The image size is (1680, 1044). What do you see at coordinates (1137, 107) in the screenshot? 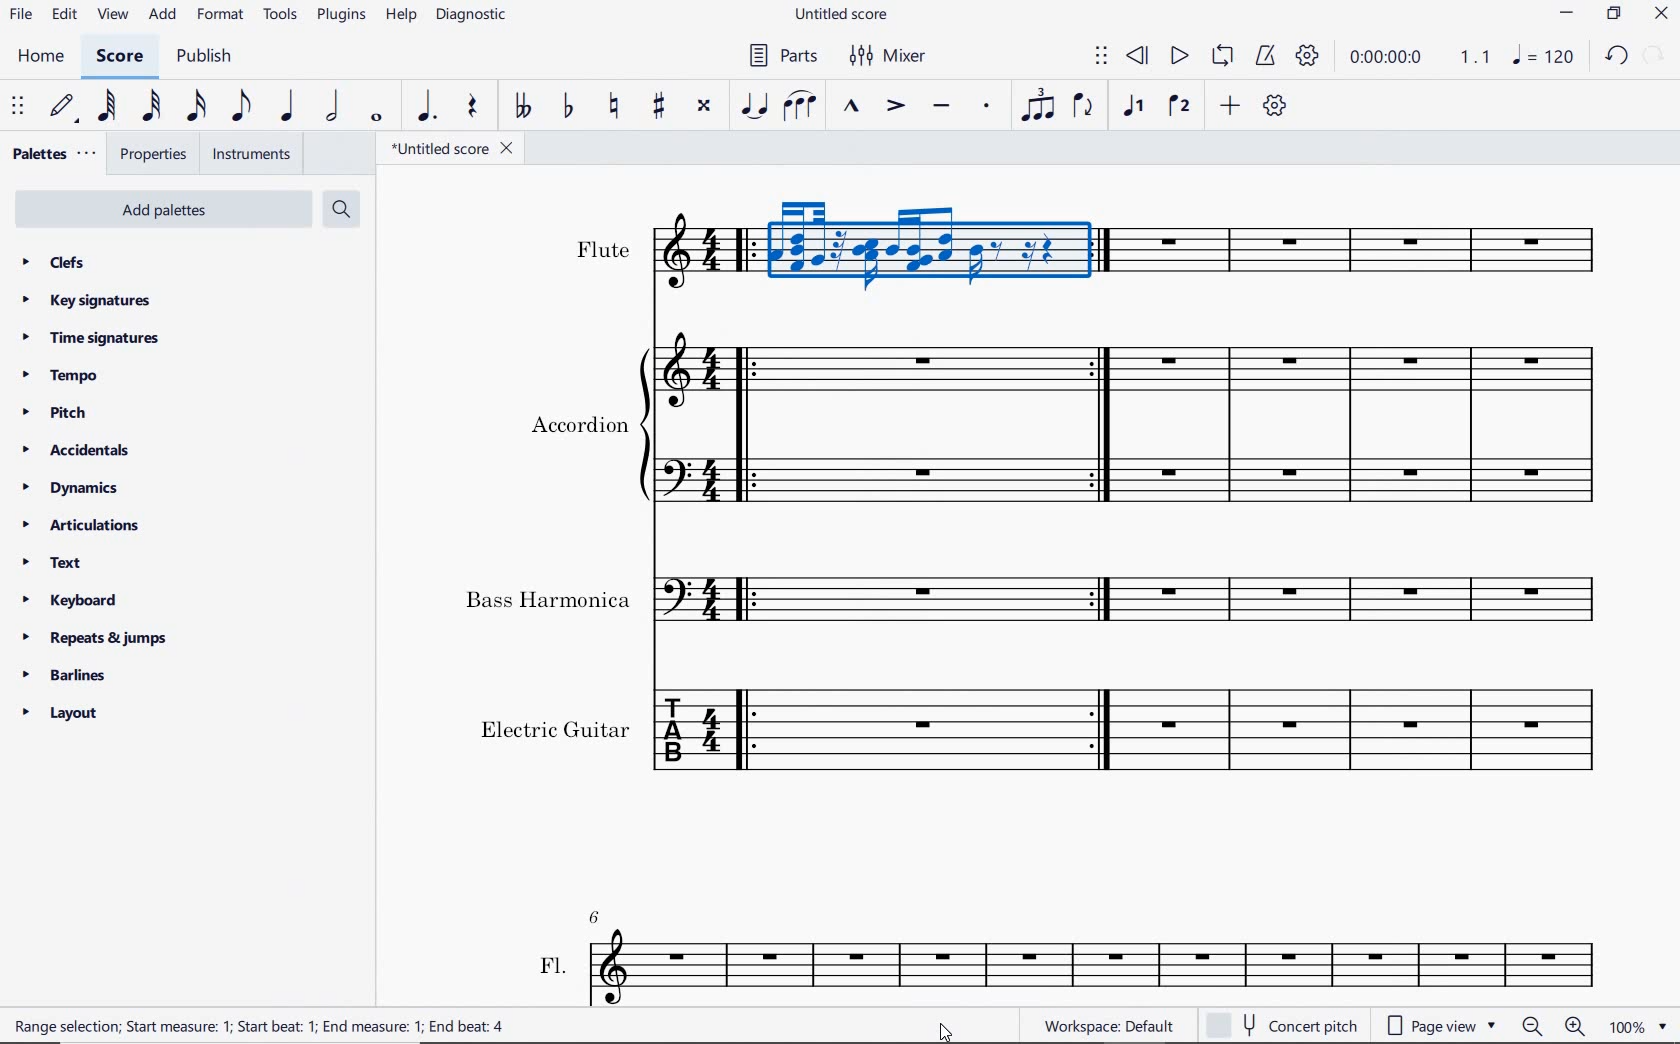
I see `voice1` at bounding box center [1137, 107].